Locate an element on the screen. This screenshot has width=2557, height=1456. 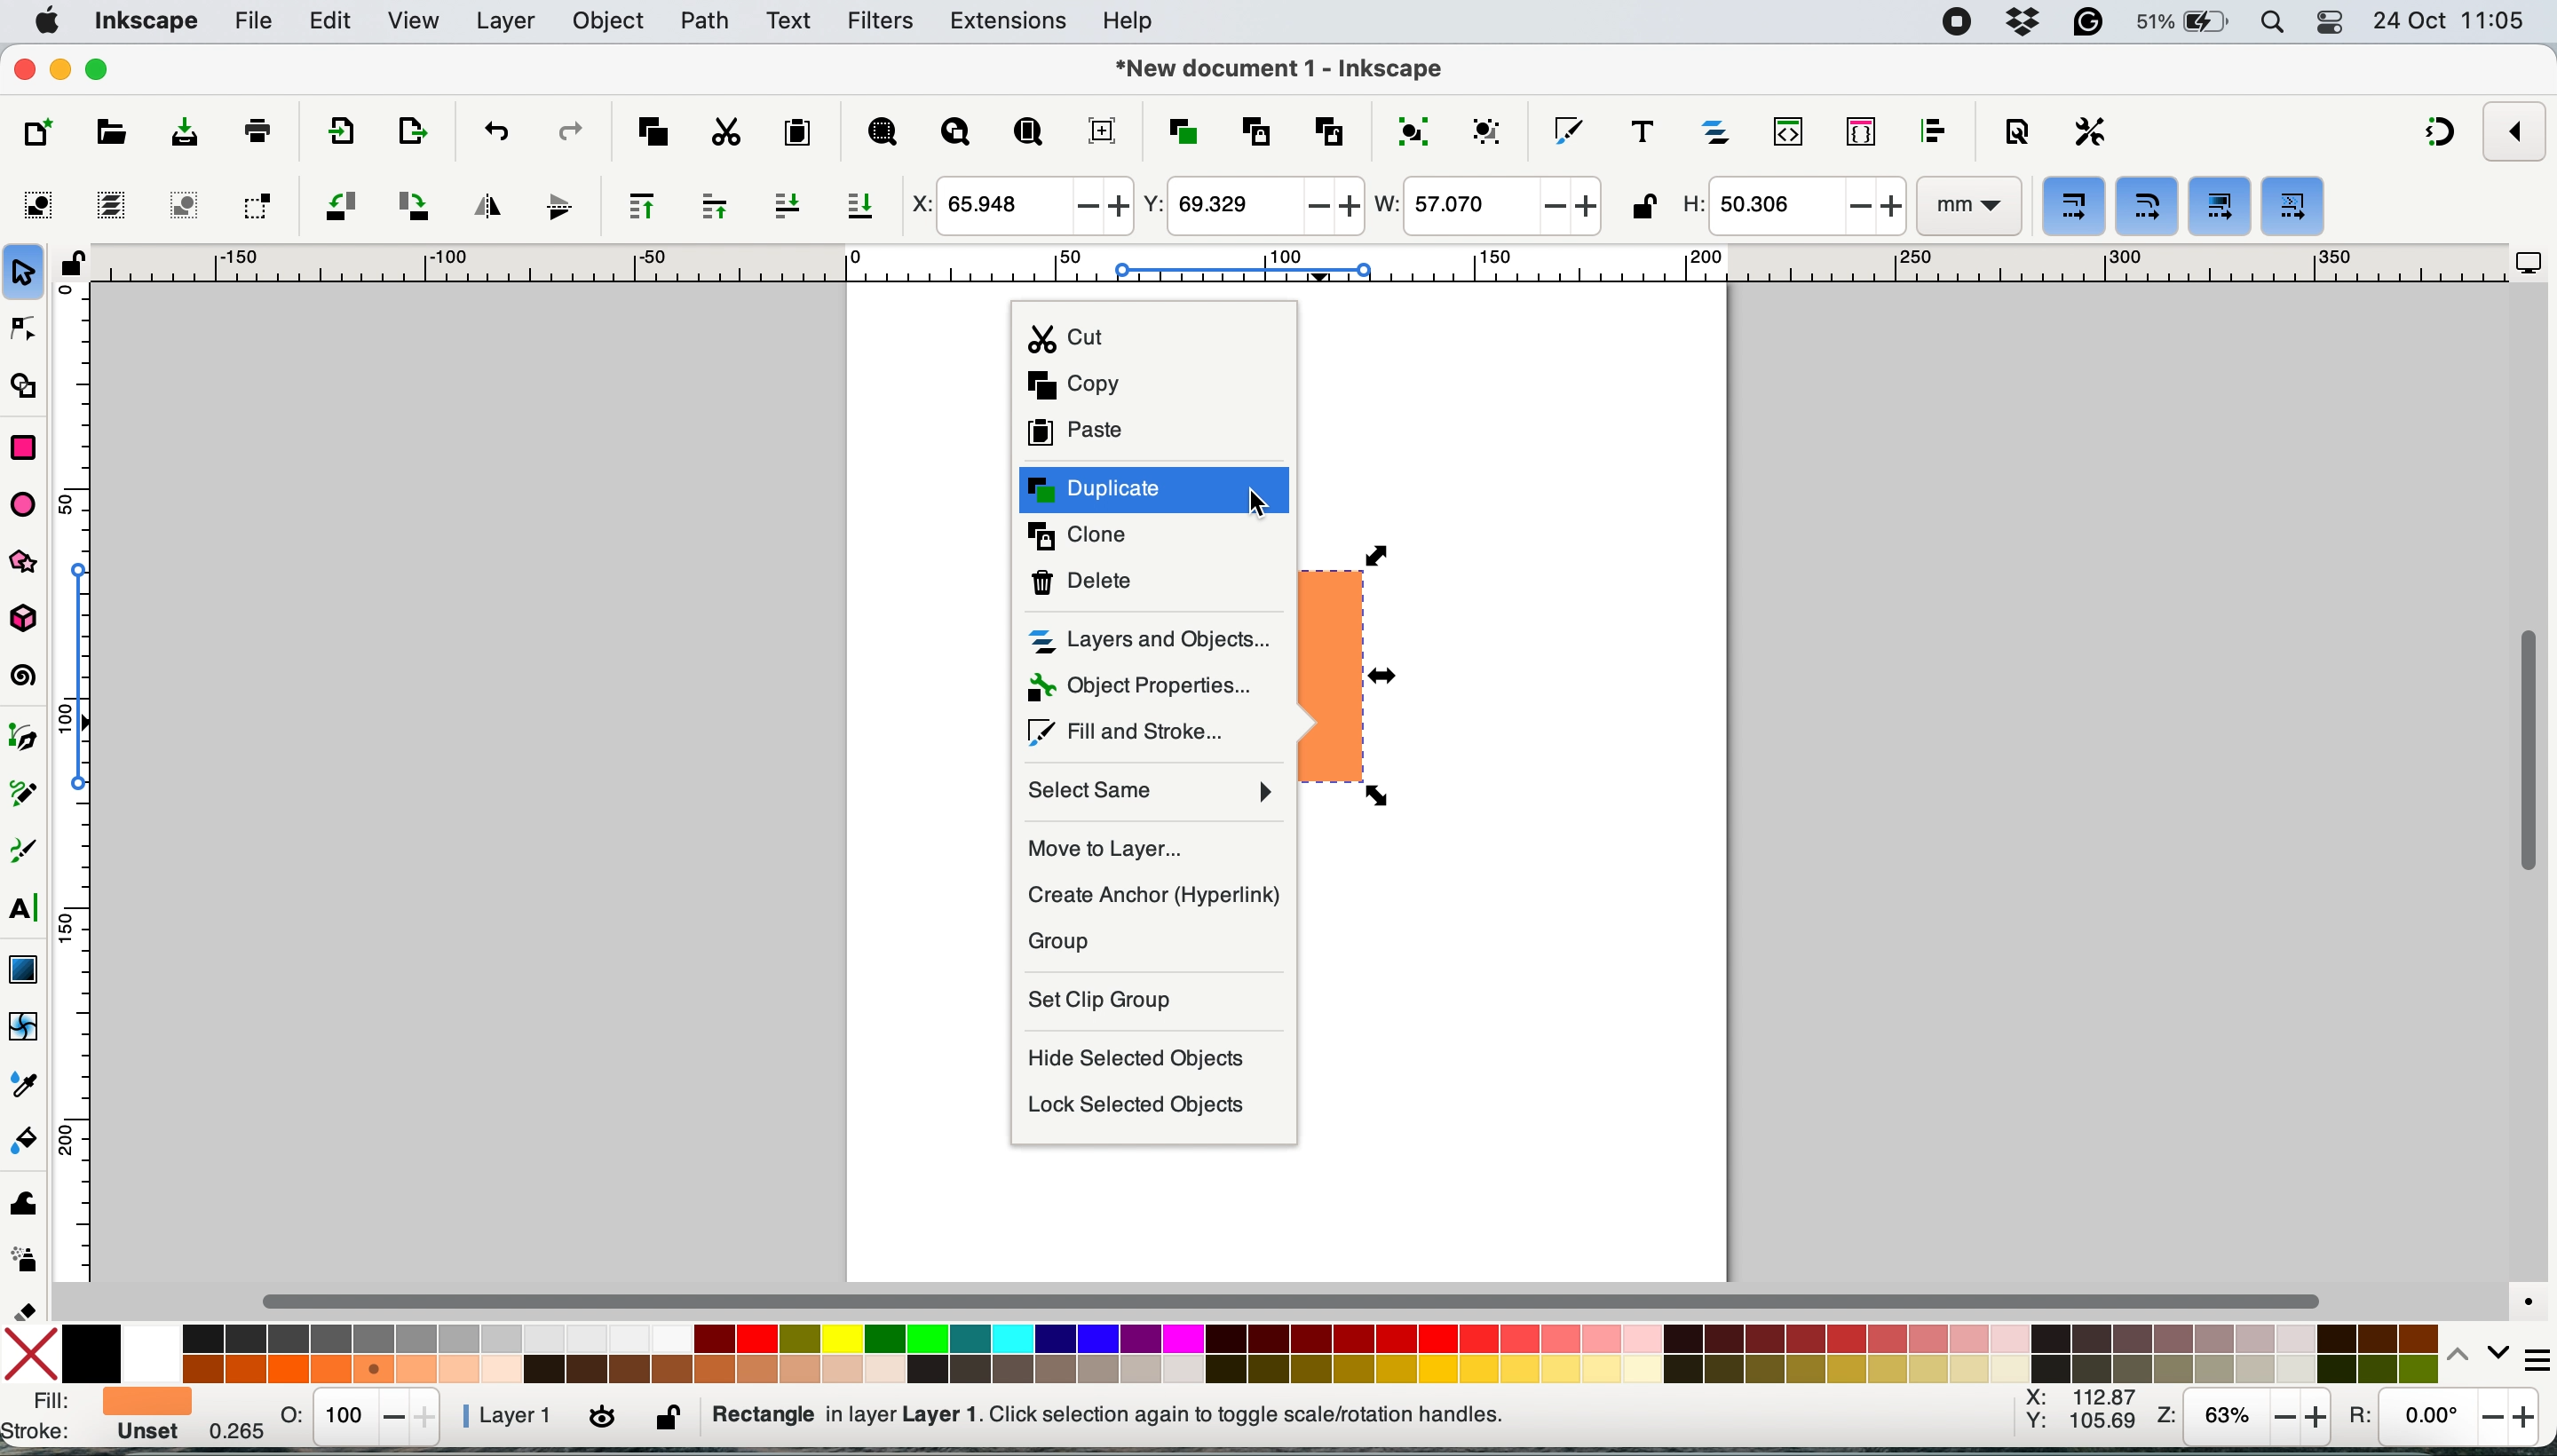
when scaling rectangles scale the radii of rounded corners is located at coordinates (2144, 208).